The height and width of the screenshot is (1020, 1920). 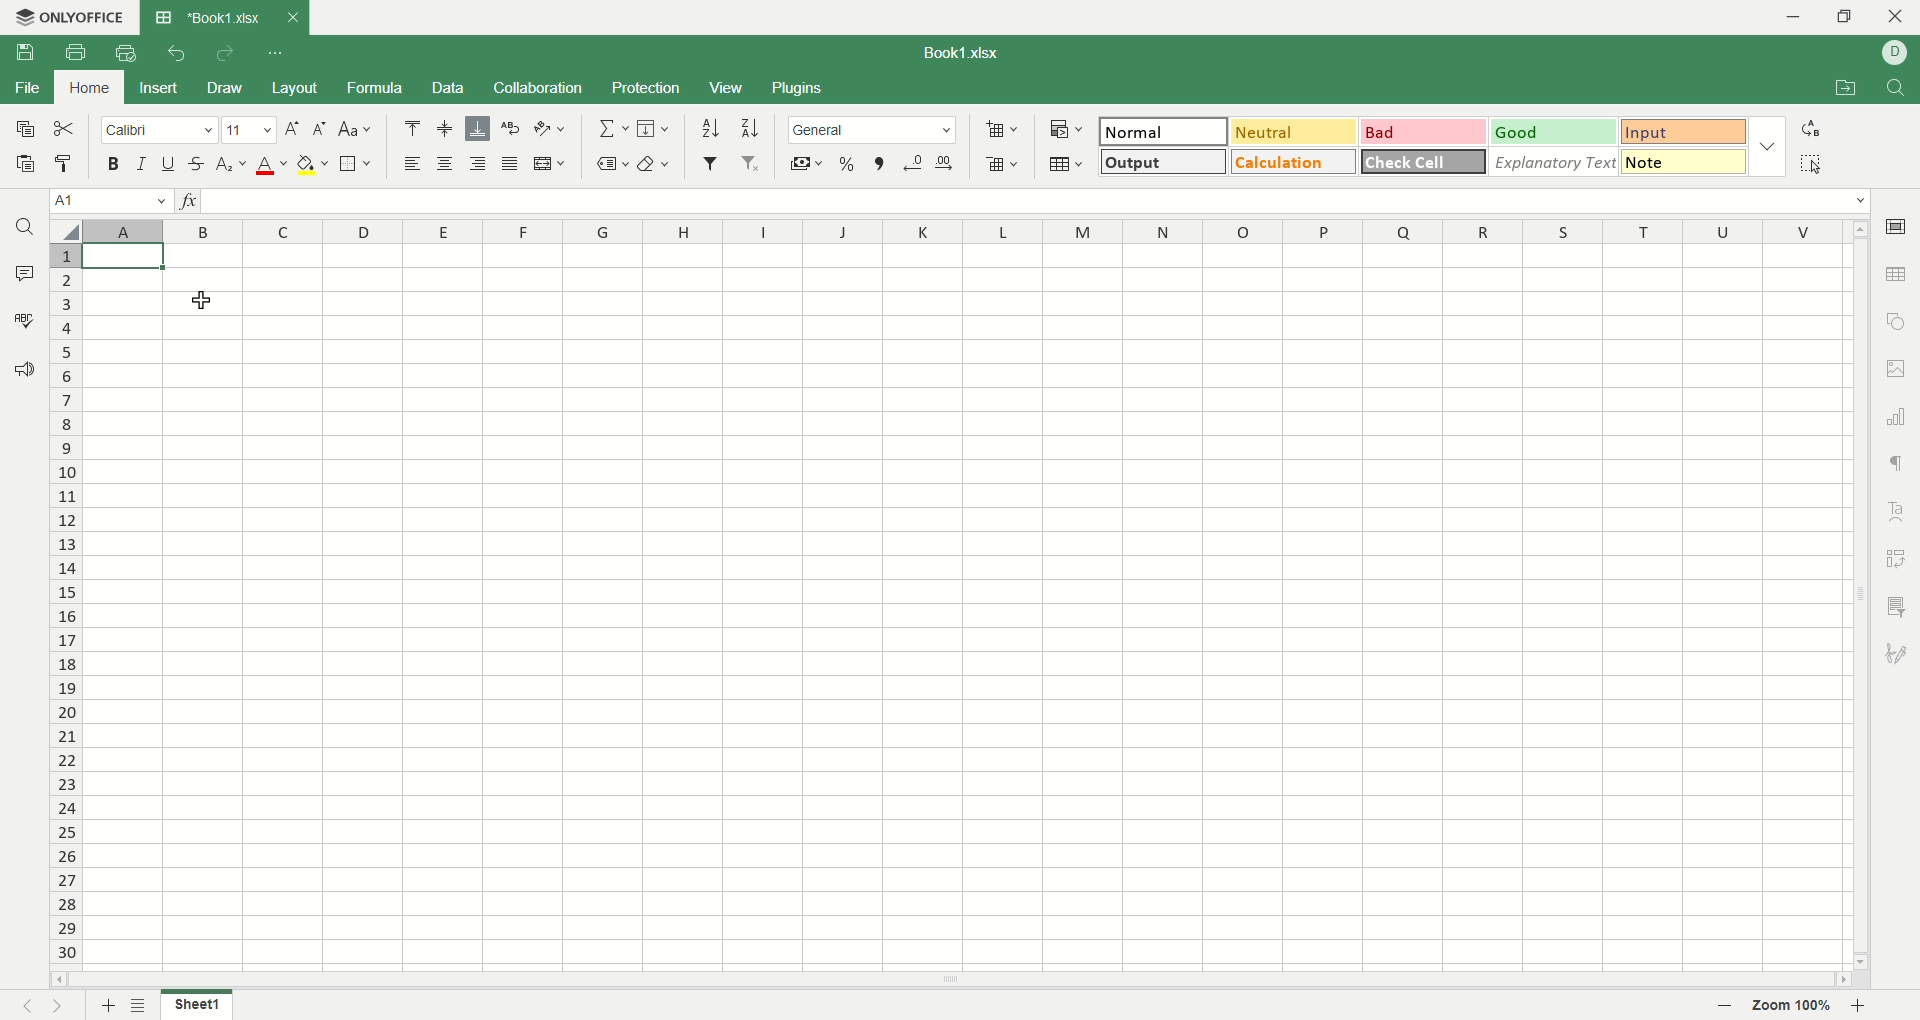 What do you see at coordinates (1425, 133) in the screenshot?
I see `bad` at bounding box center [1425, 133].